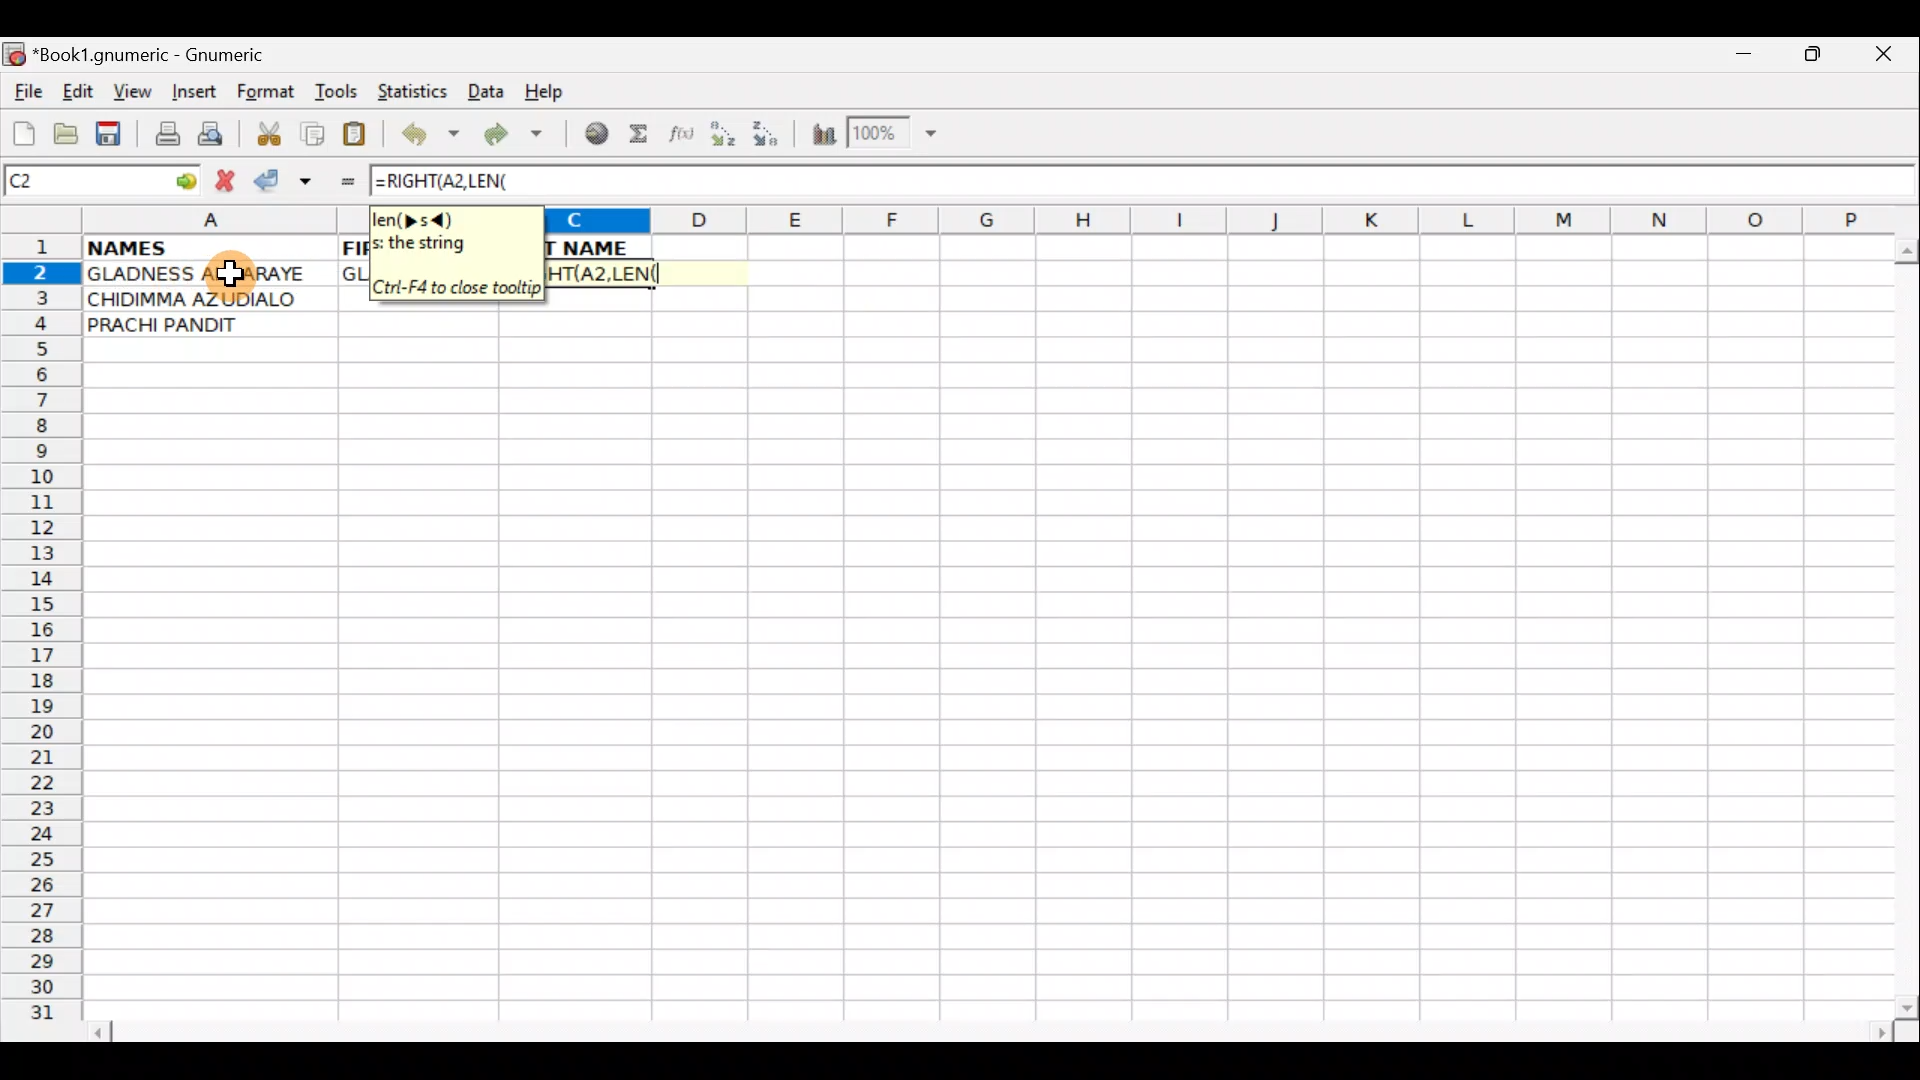 Image resolution: width=1920 pixels, height=1080 pixels. What do you see at coordinates (895, 136) in the screenshot?
I see `Zoom` at bounding box center [895, 136].